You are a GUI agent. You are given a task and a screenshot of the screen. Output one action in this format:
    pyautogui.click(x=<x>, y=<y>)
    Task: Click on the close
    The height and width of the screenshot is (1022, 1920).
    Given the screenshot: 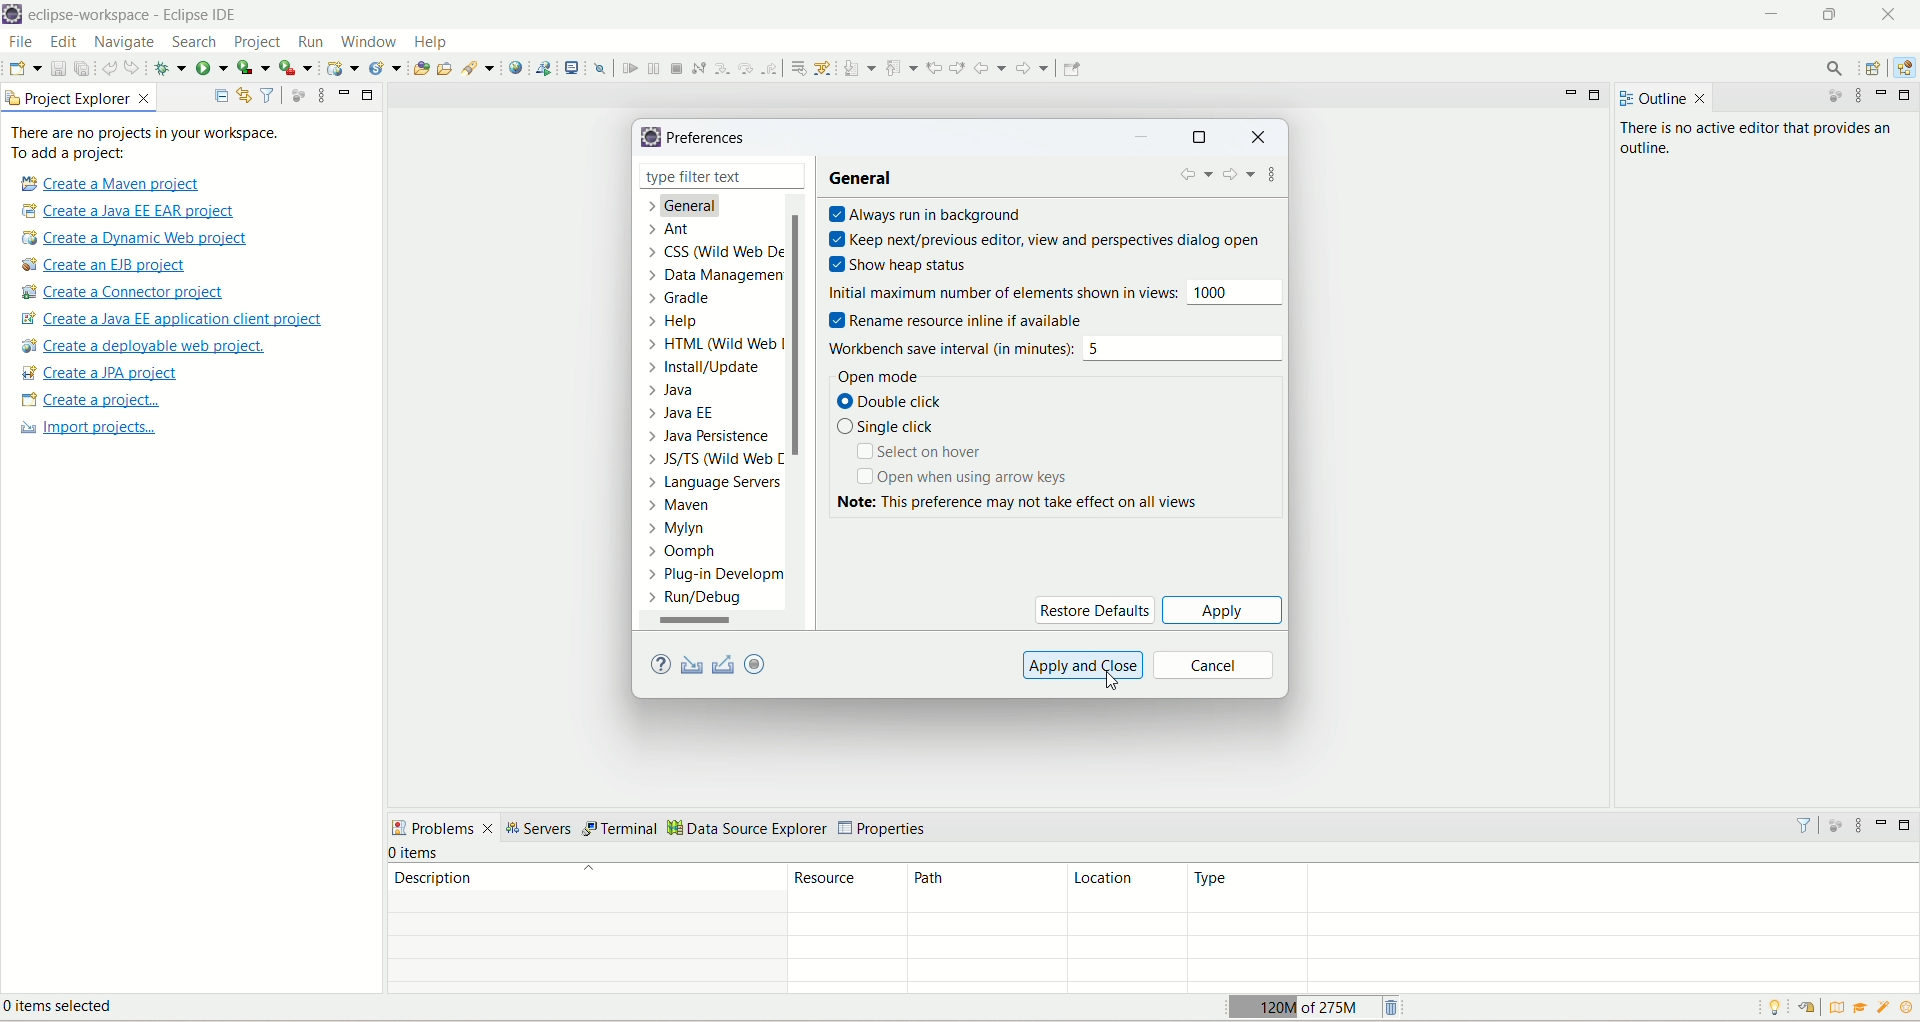 What is the action you would take?
    pyautogui.click(x=793, y=175)
    